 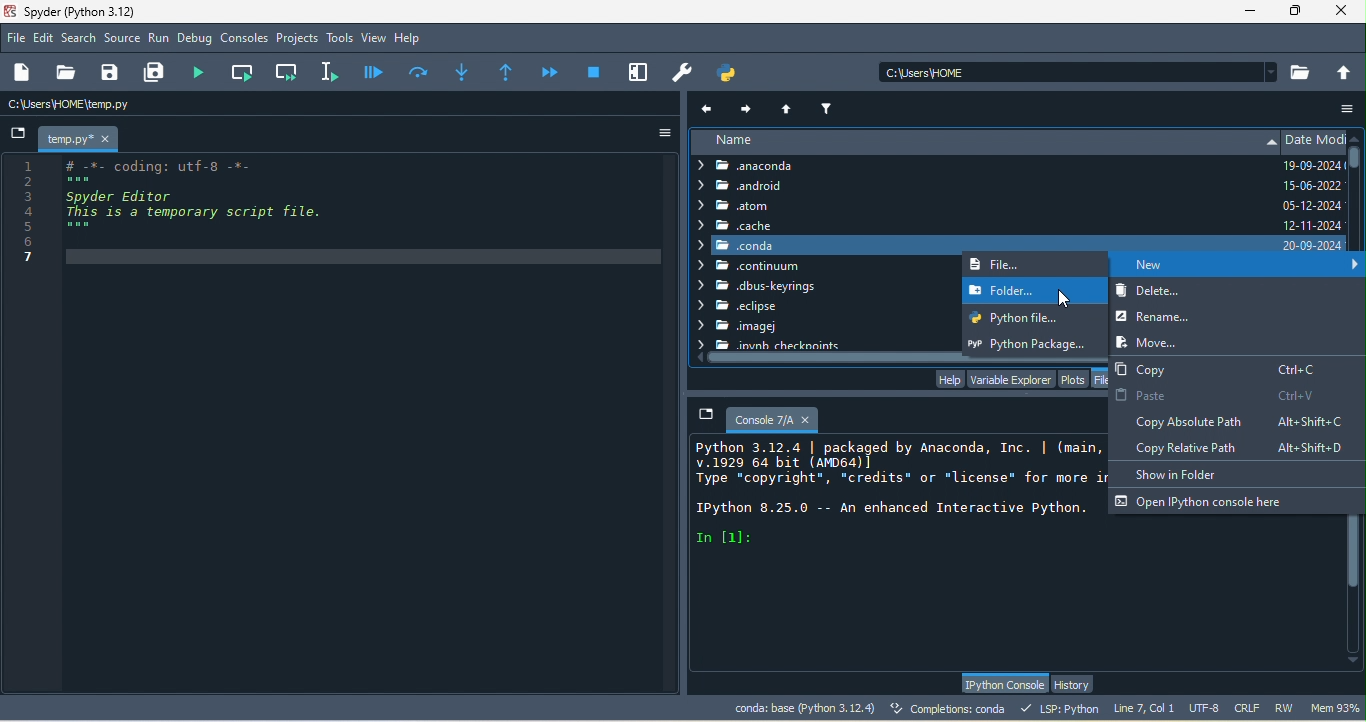 What do you see at coordinates (25, 73) in the screenshot?
I see `new` at bounding box center [25, 73].